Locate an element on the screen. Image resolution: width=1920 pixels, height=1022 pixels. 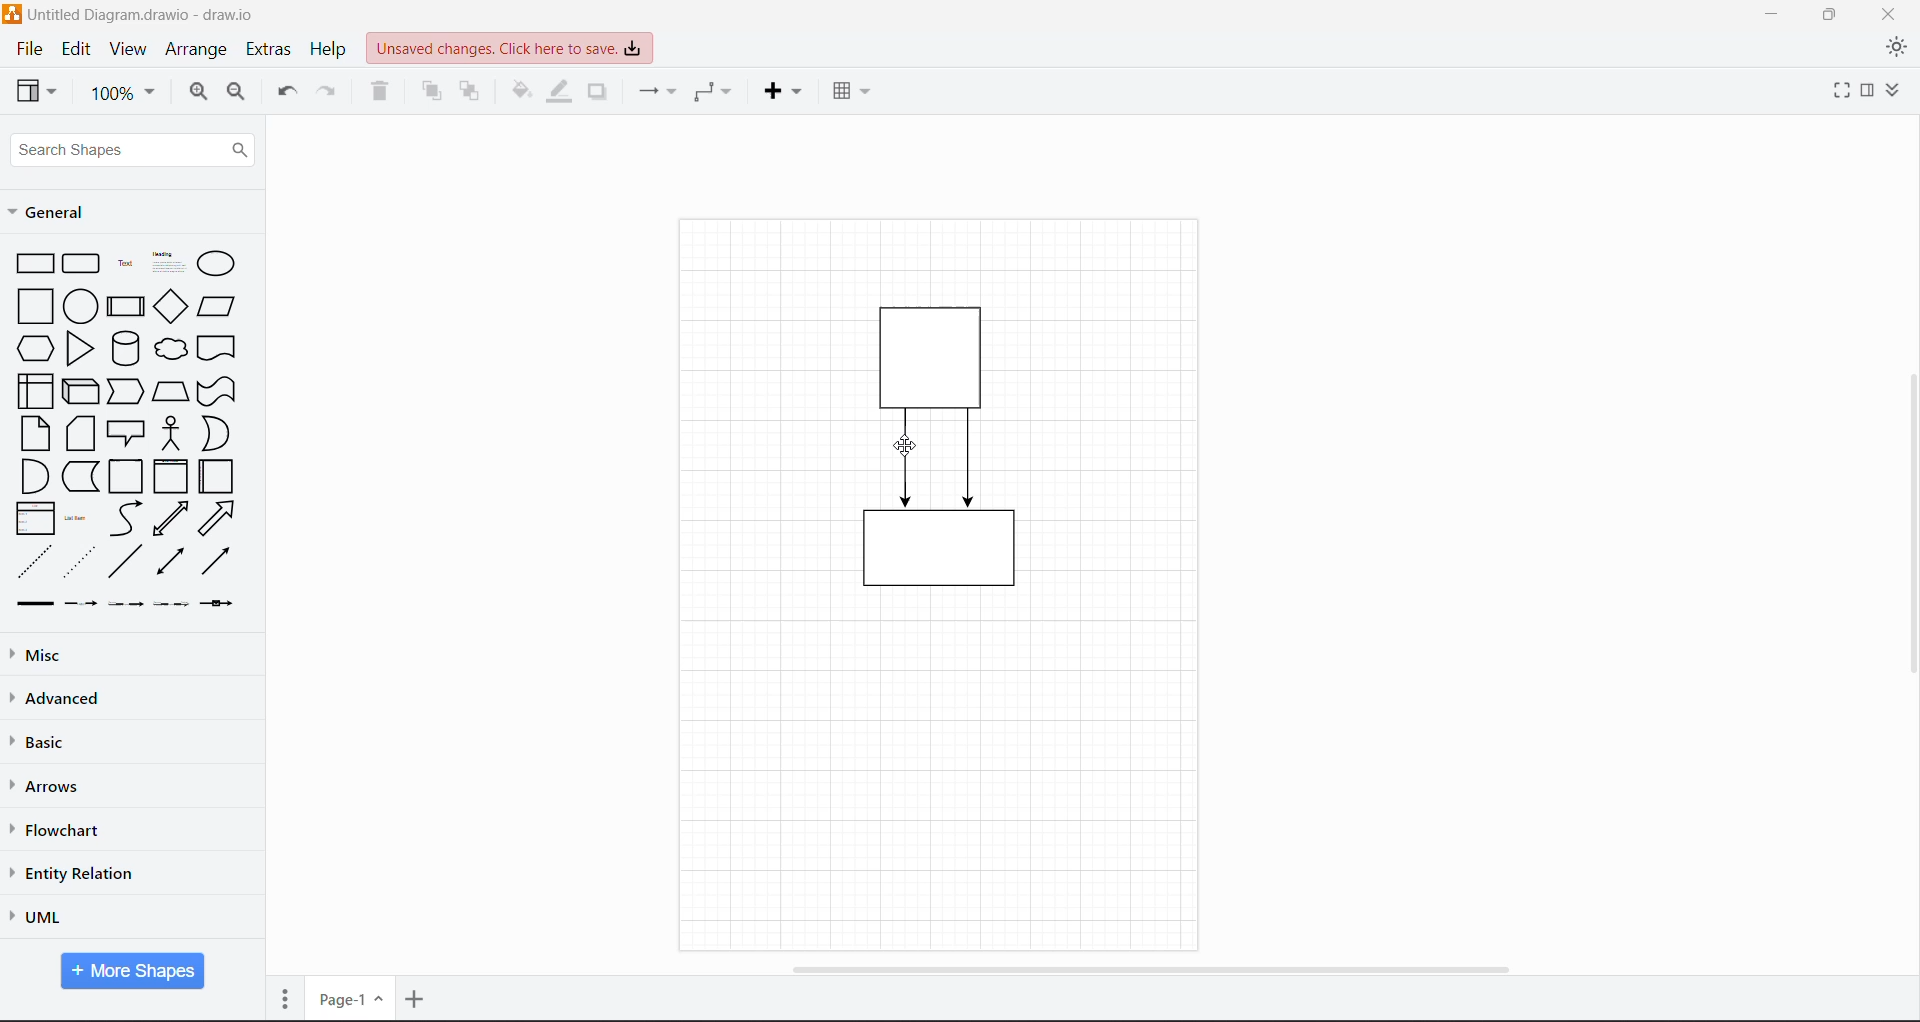
Edit is located at coordinates (79, 50).